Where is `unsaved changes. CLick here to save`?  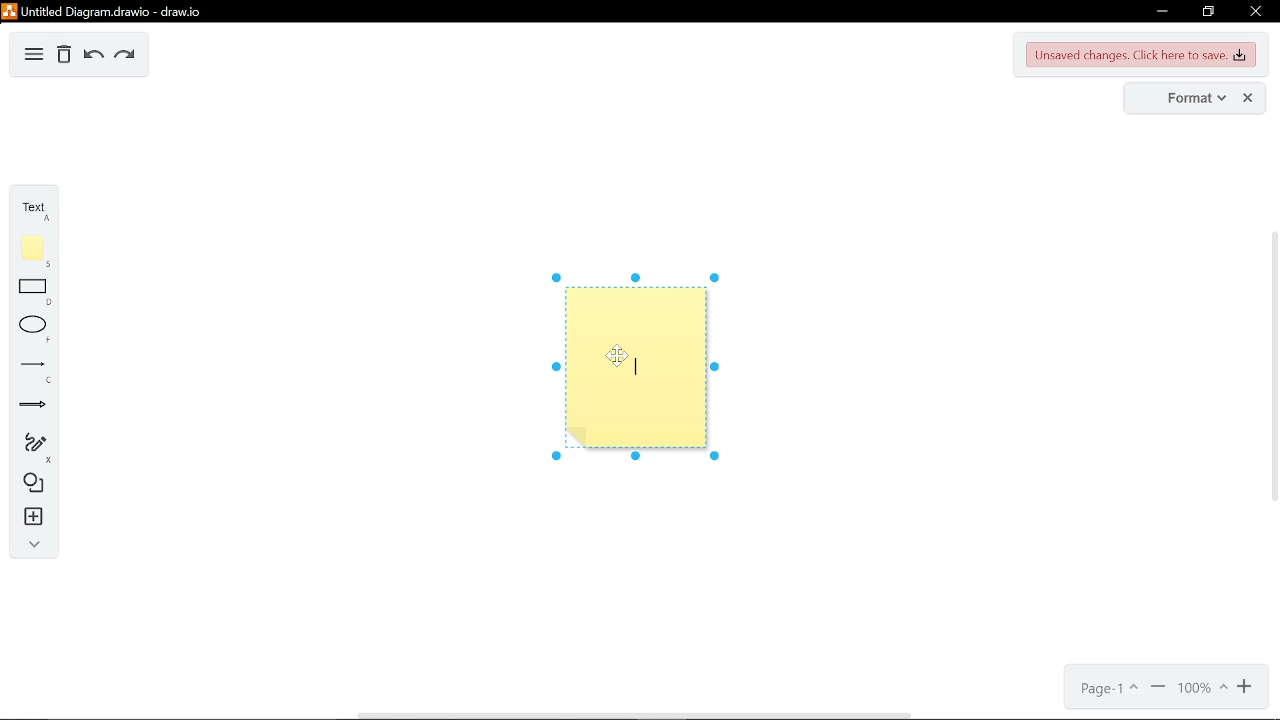
unsaved changes. CLick here to save is located at coordinates (1142, 55).